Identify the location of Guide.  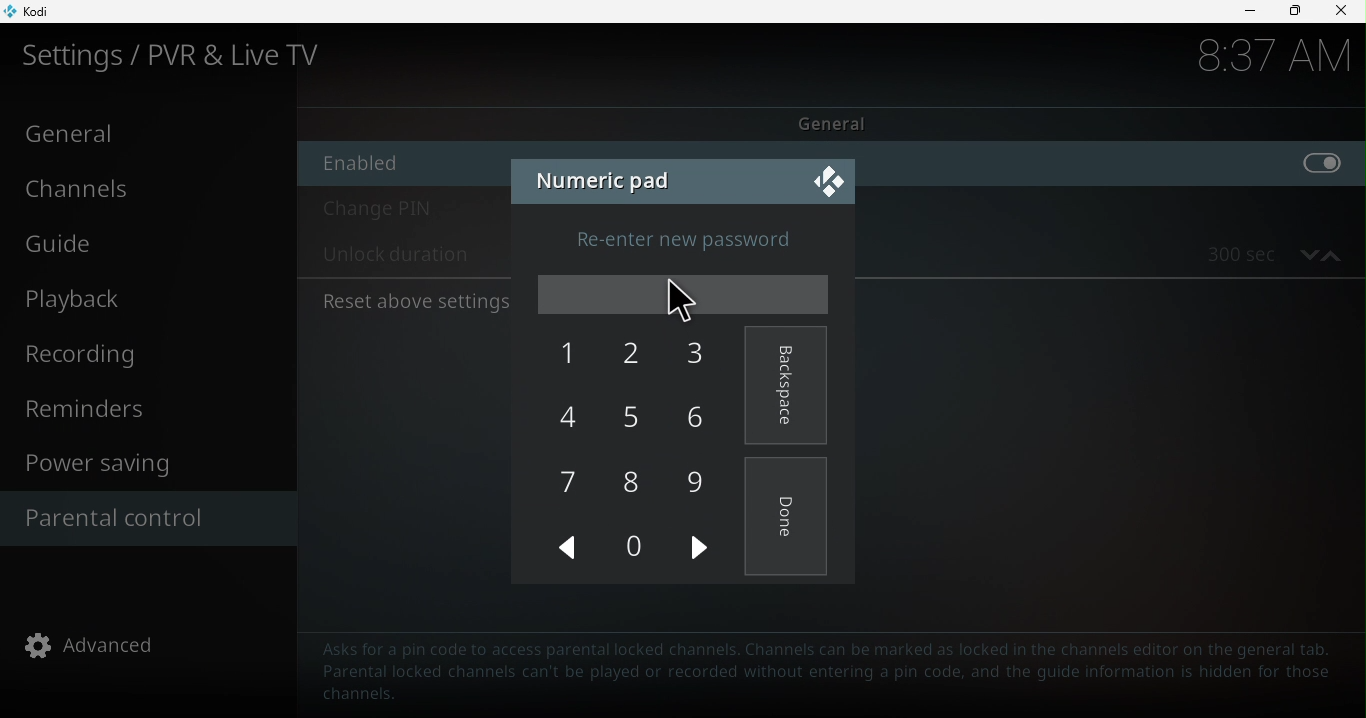
(144, 242).